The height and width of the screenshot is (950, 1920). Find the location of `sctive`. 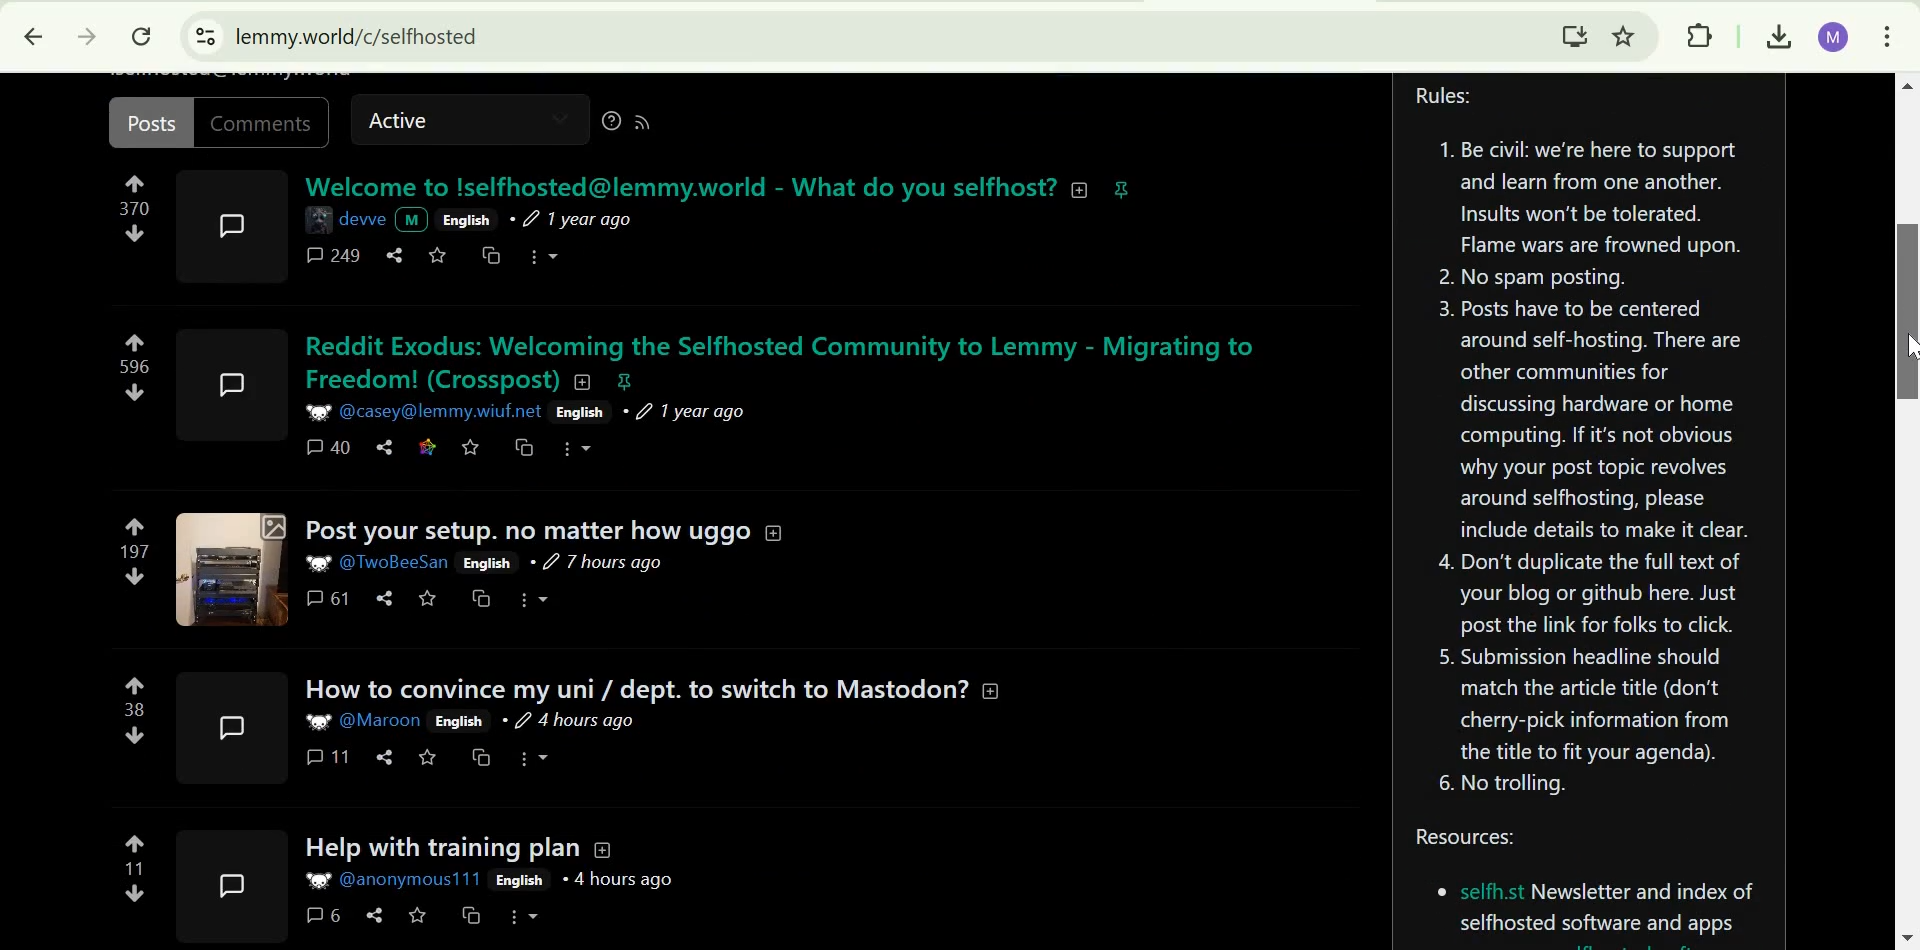

sctive is located at coordinates (402, 123).